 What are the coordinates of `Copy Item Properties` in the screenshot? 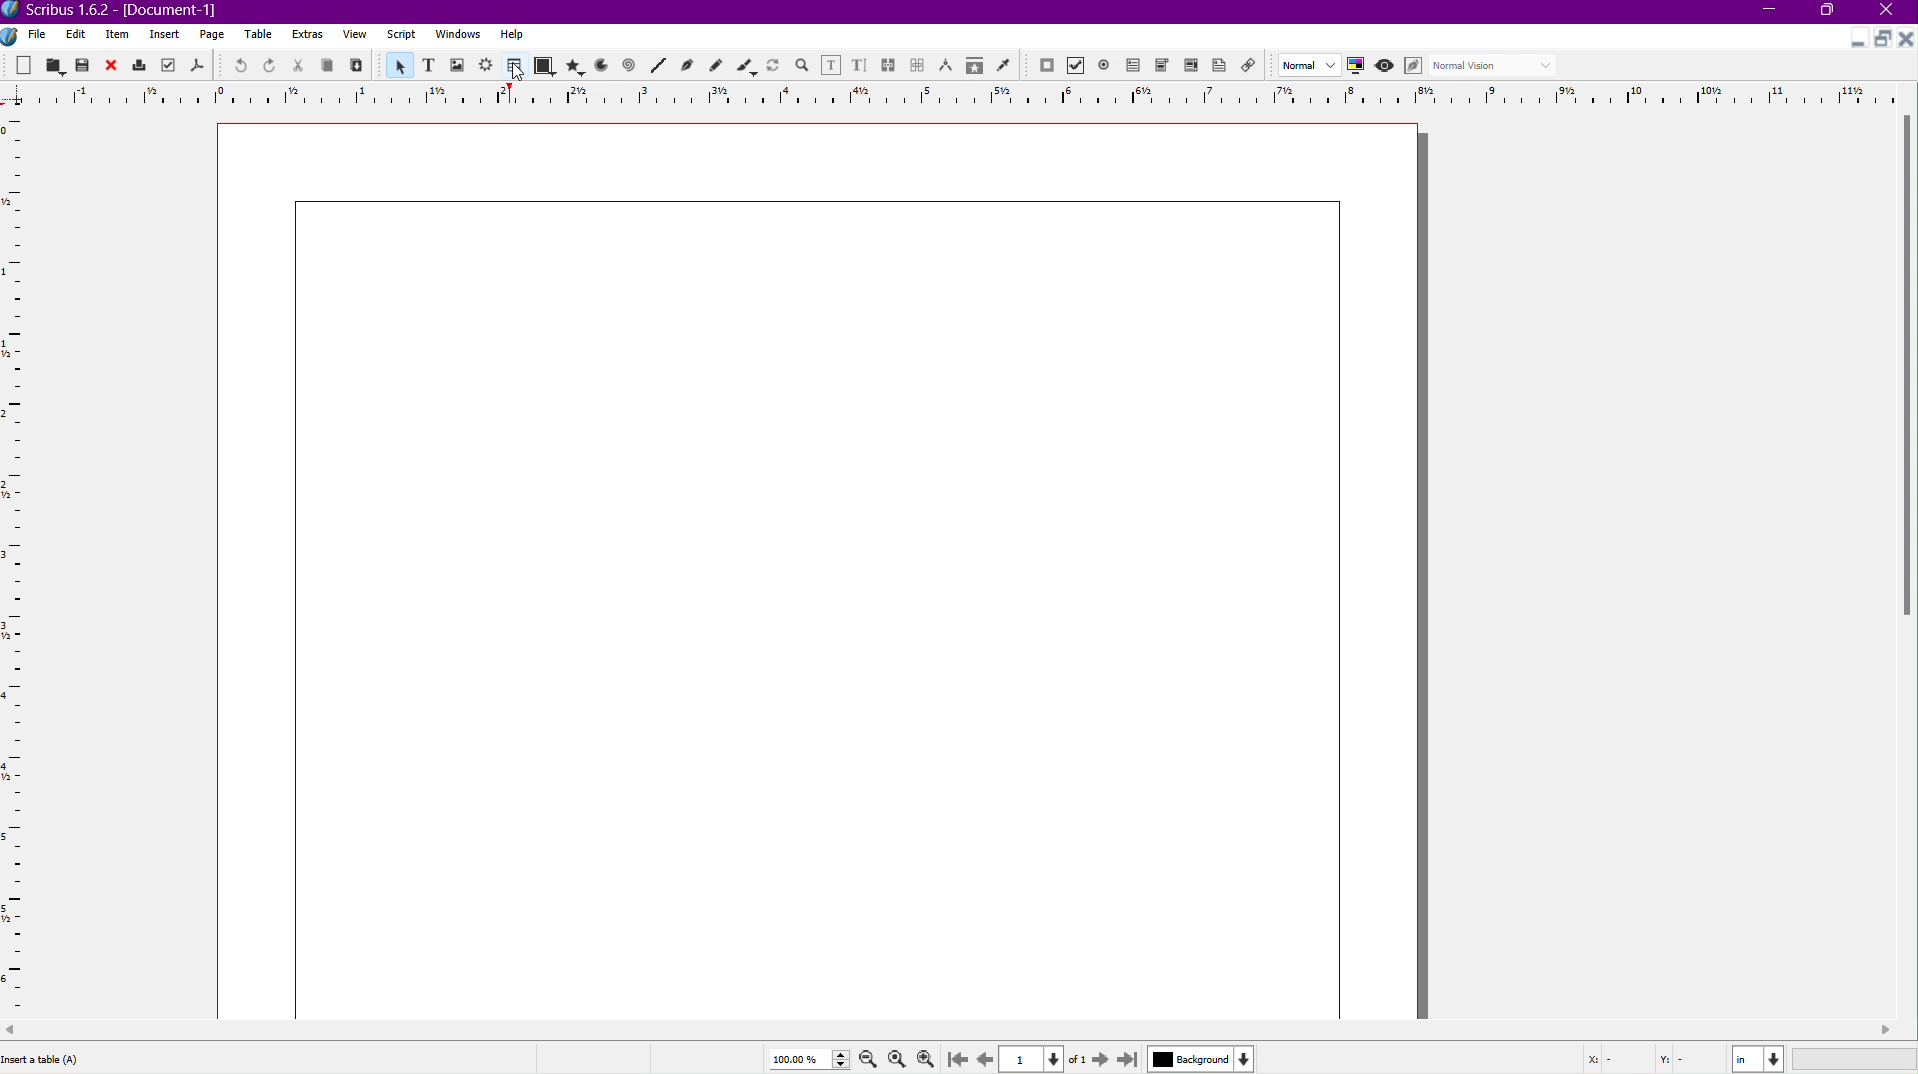 It's located at (973, 66).